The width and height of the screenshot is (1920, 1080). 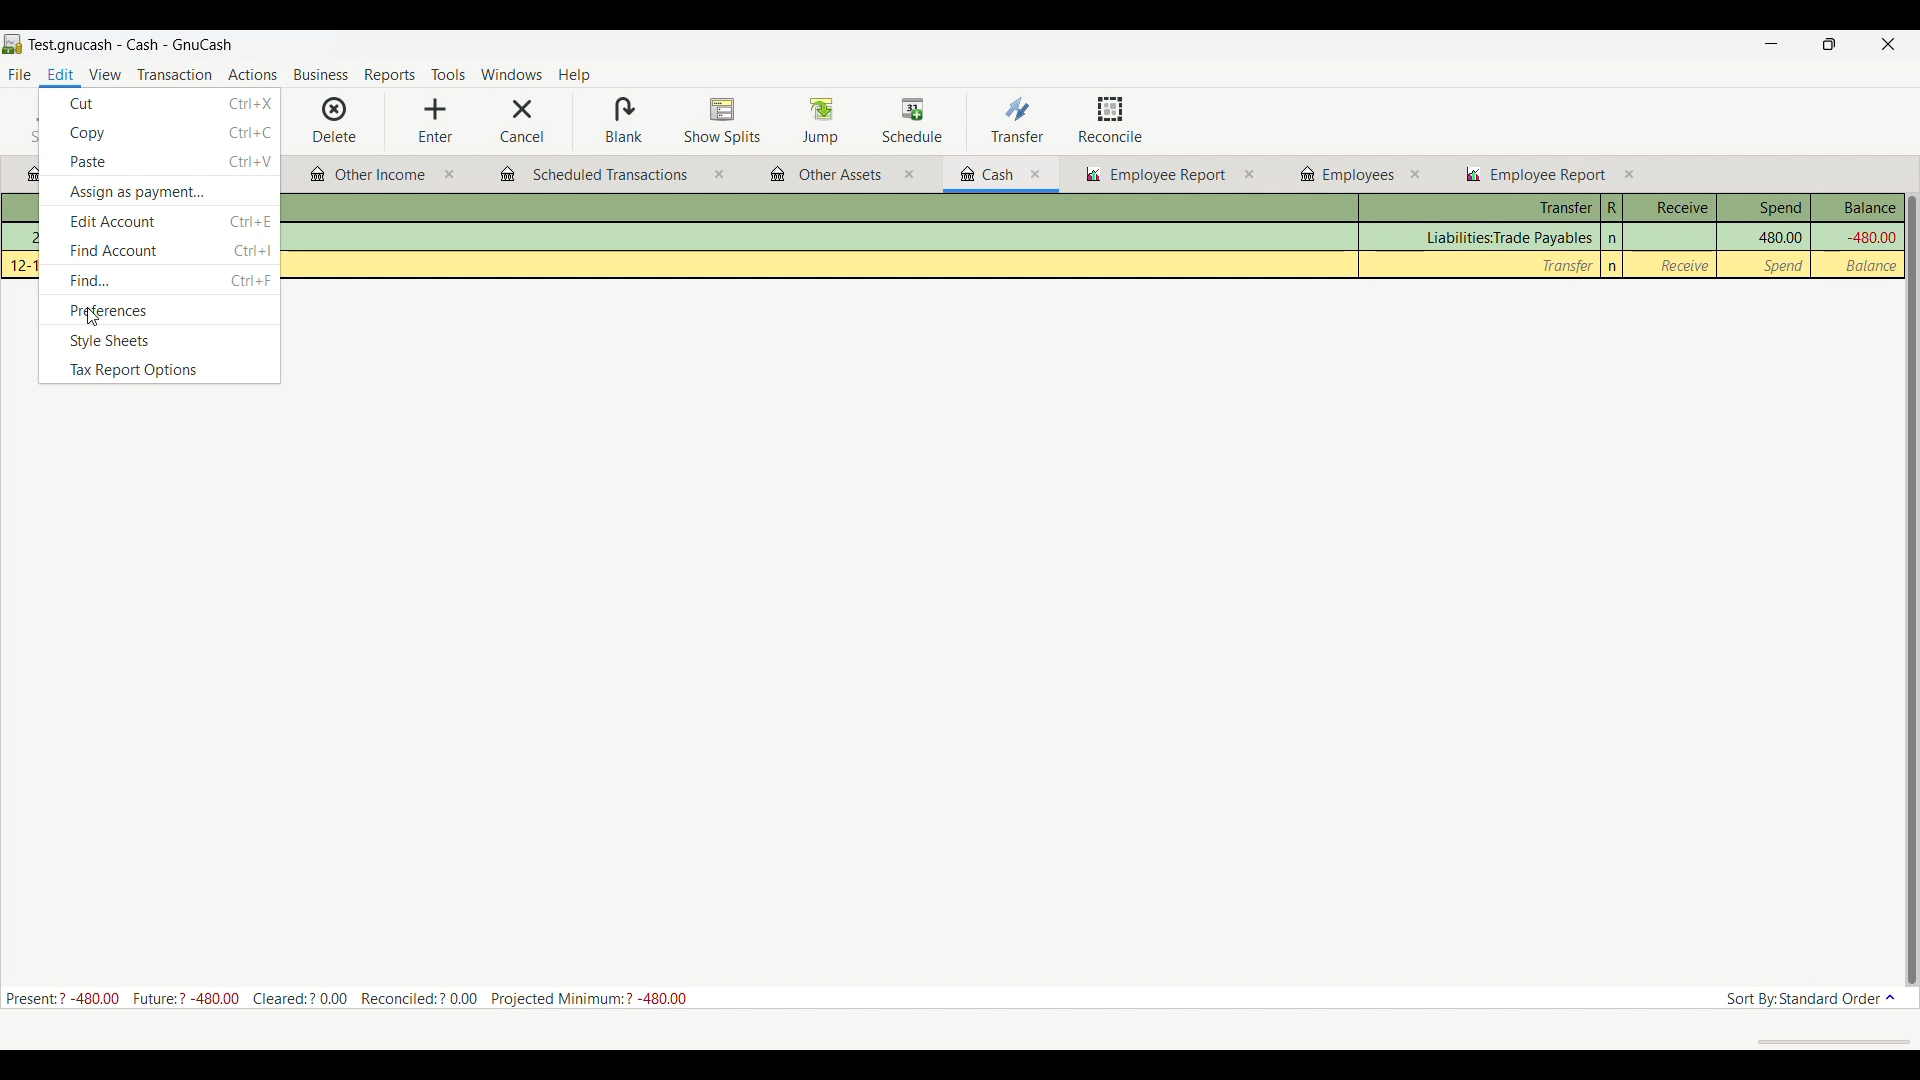 What do you see at coordinates (108, 74) in the screenshot?
I see `view` at bounding box center [108, 74].